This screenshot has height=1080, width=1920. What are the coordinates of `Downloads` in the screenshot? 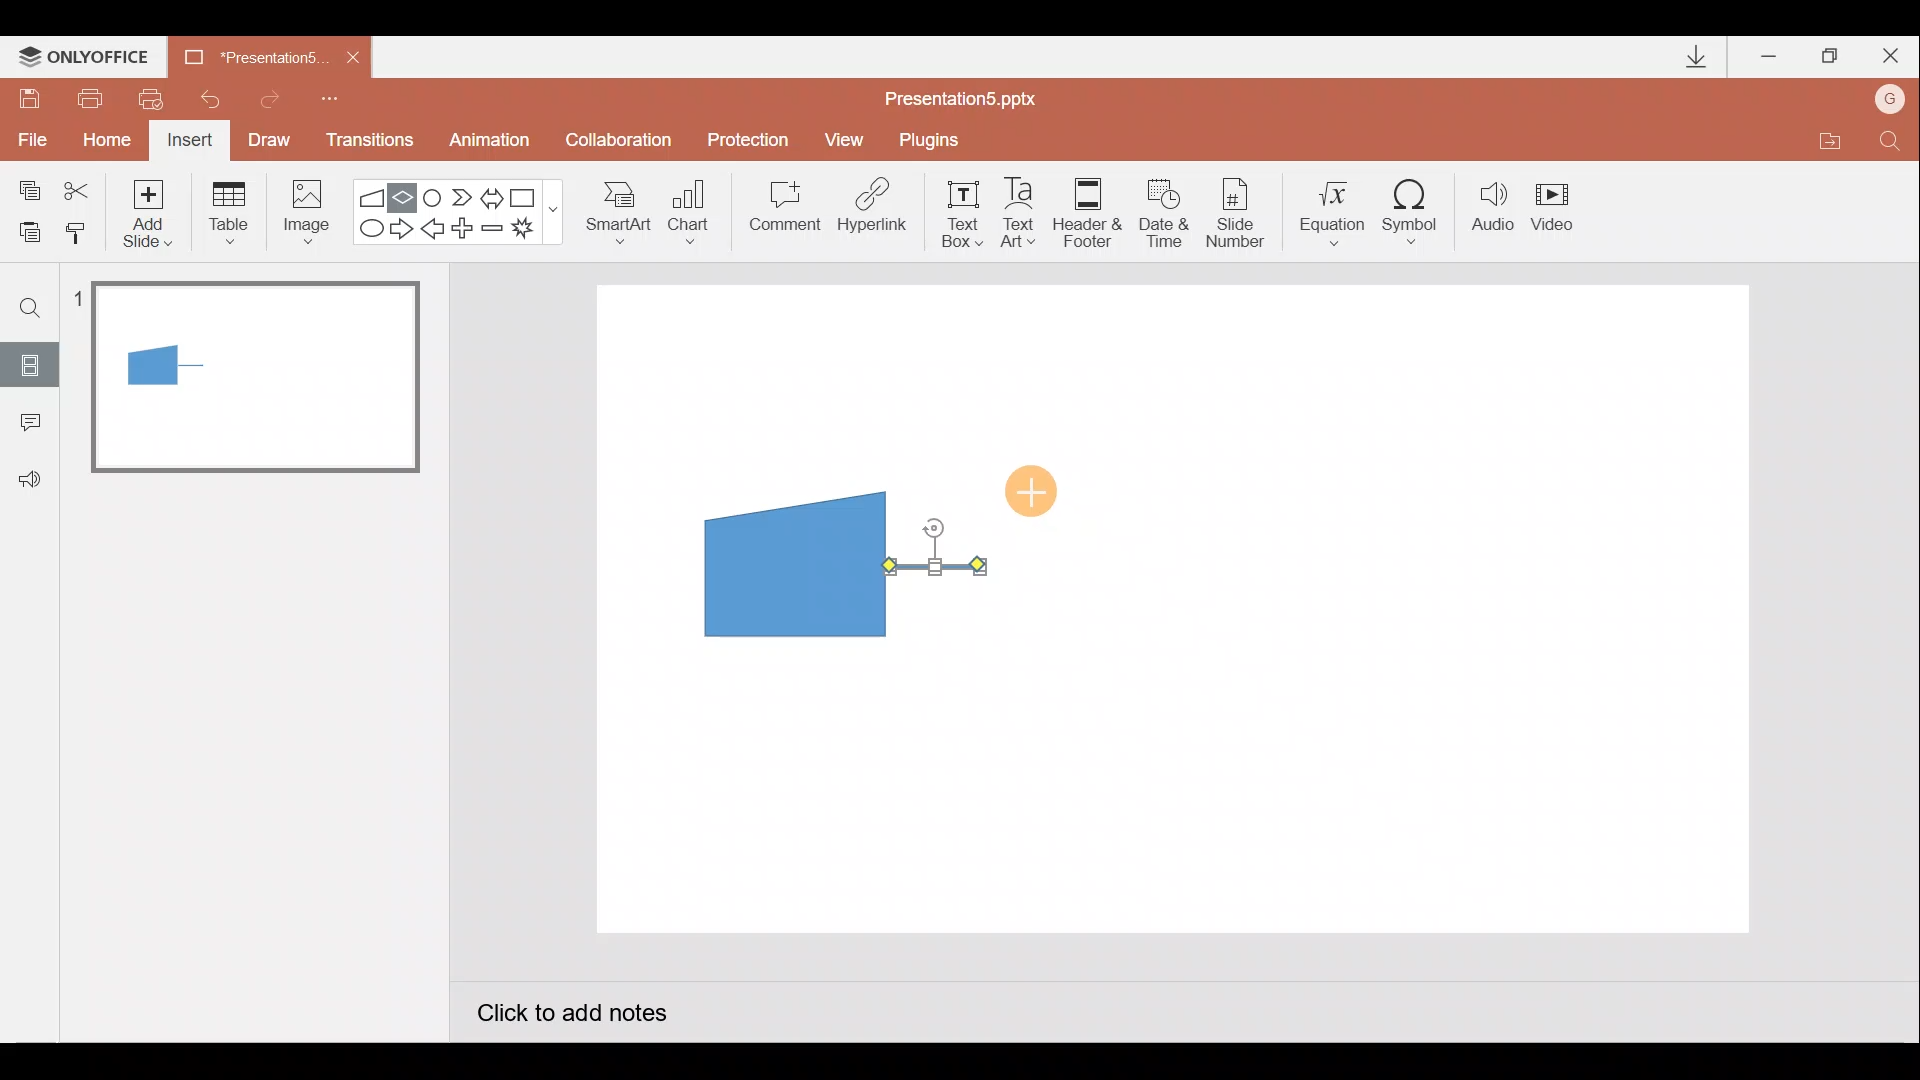 It's located at (1693, 58).